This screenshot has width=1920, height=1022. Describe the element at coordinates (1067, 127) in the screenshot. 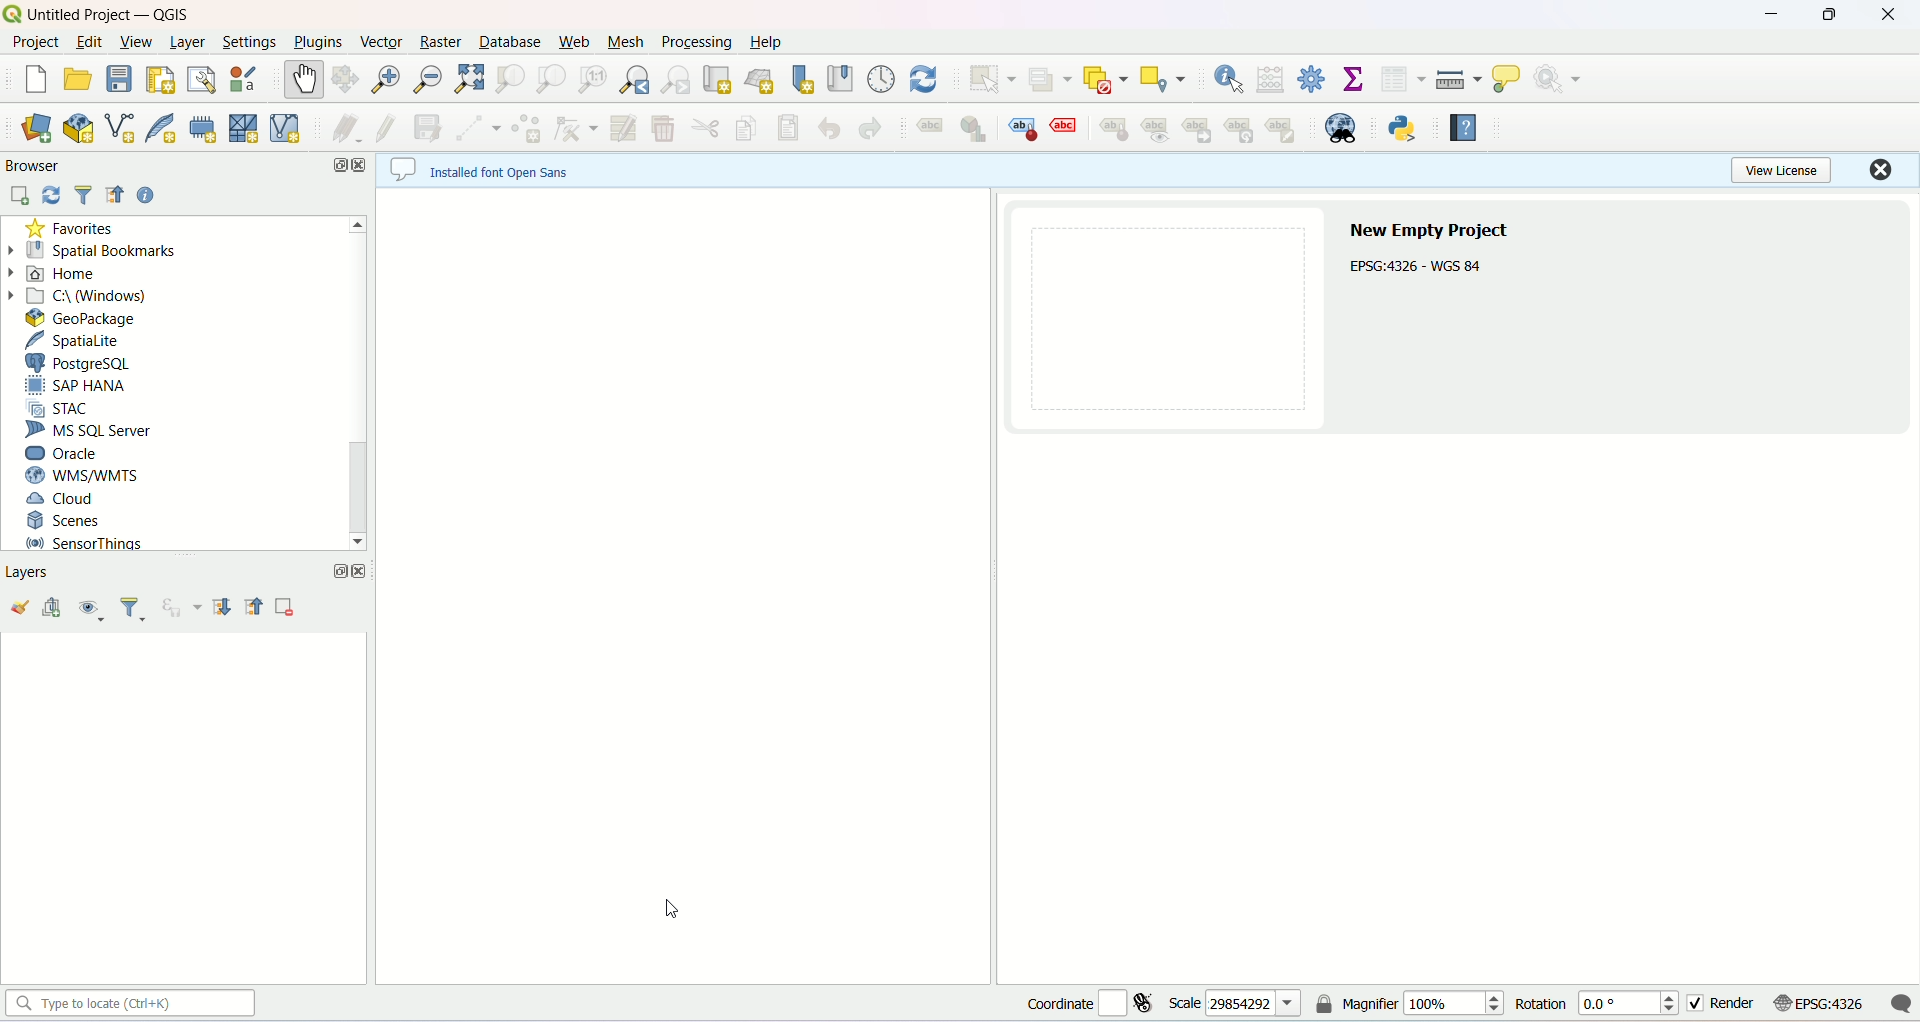

I see `toggle display of unplaced labels` at that location.